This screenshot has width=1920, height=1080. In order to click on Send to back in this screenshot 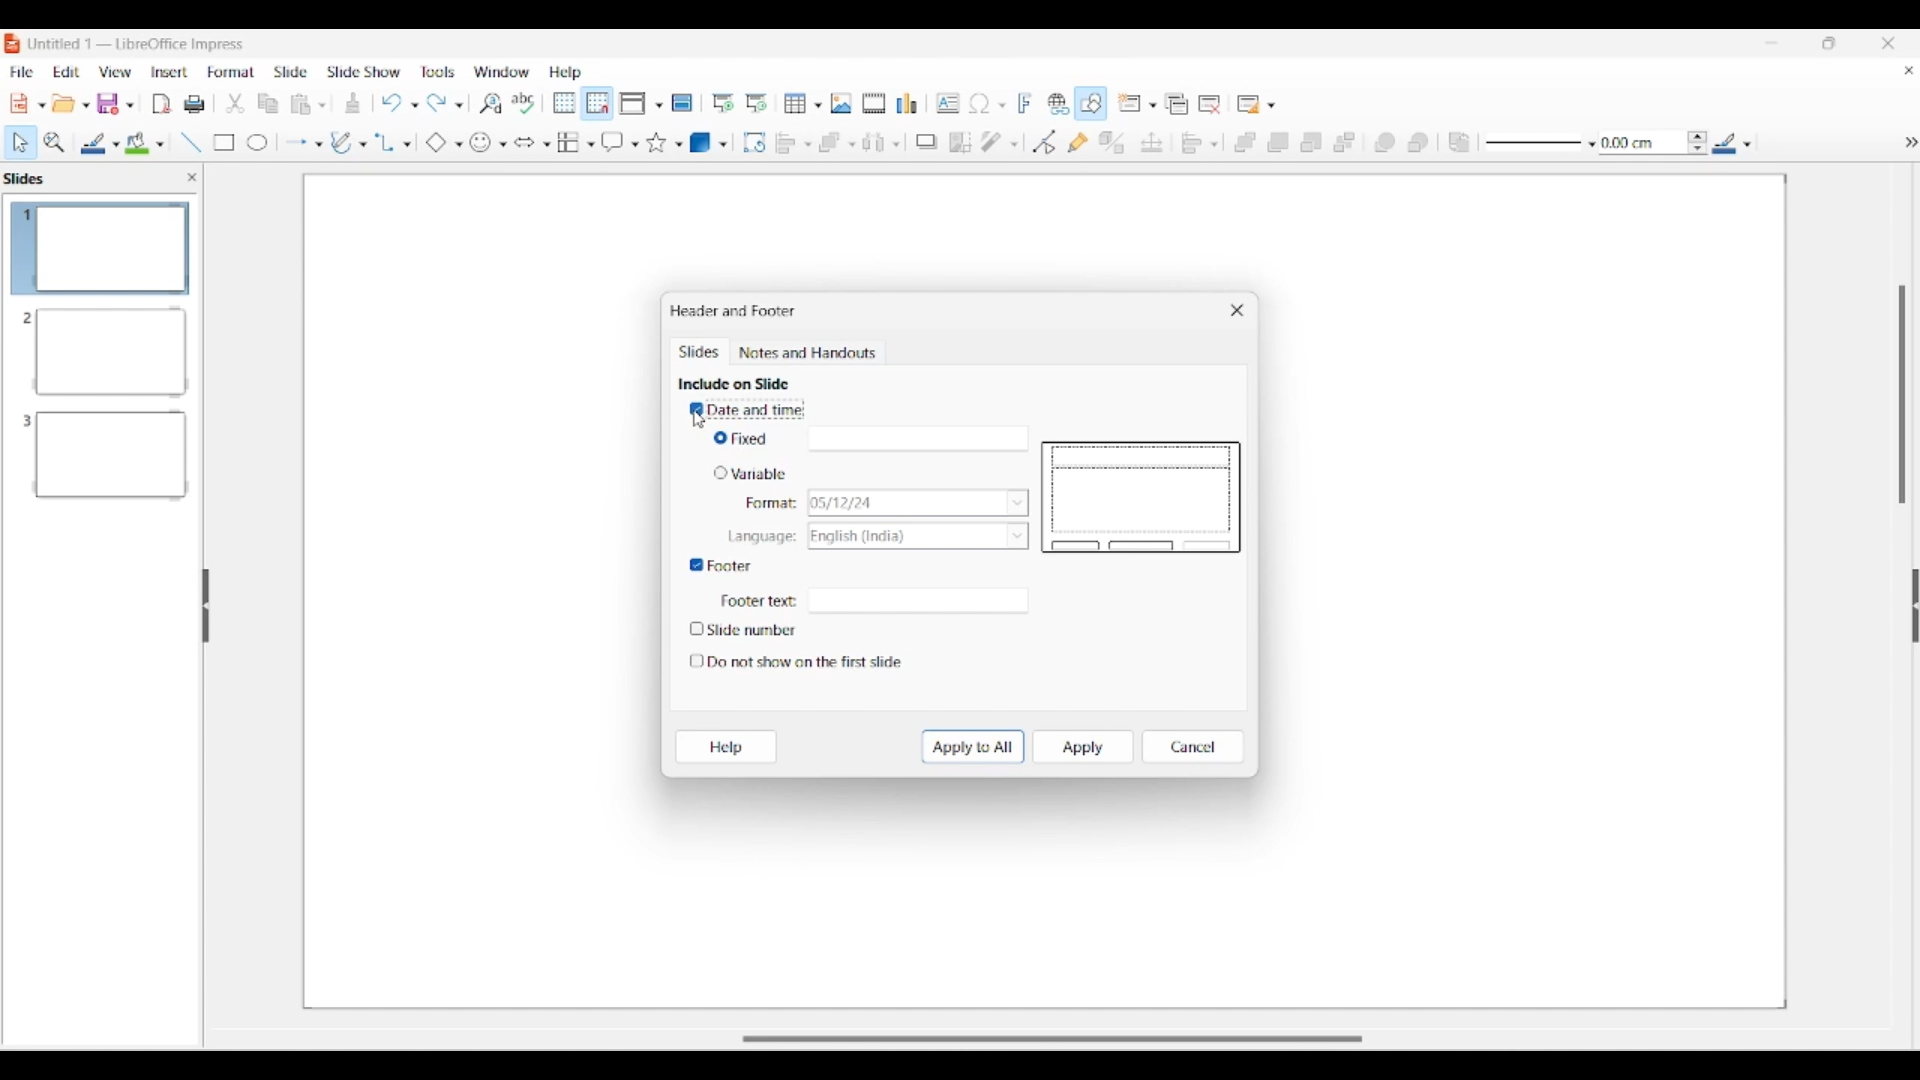, I will do `click(1344, 142)`.